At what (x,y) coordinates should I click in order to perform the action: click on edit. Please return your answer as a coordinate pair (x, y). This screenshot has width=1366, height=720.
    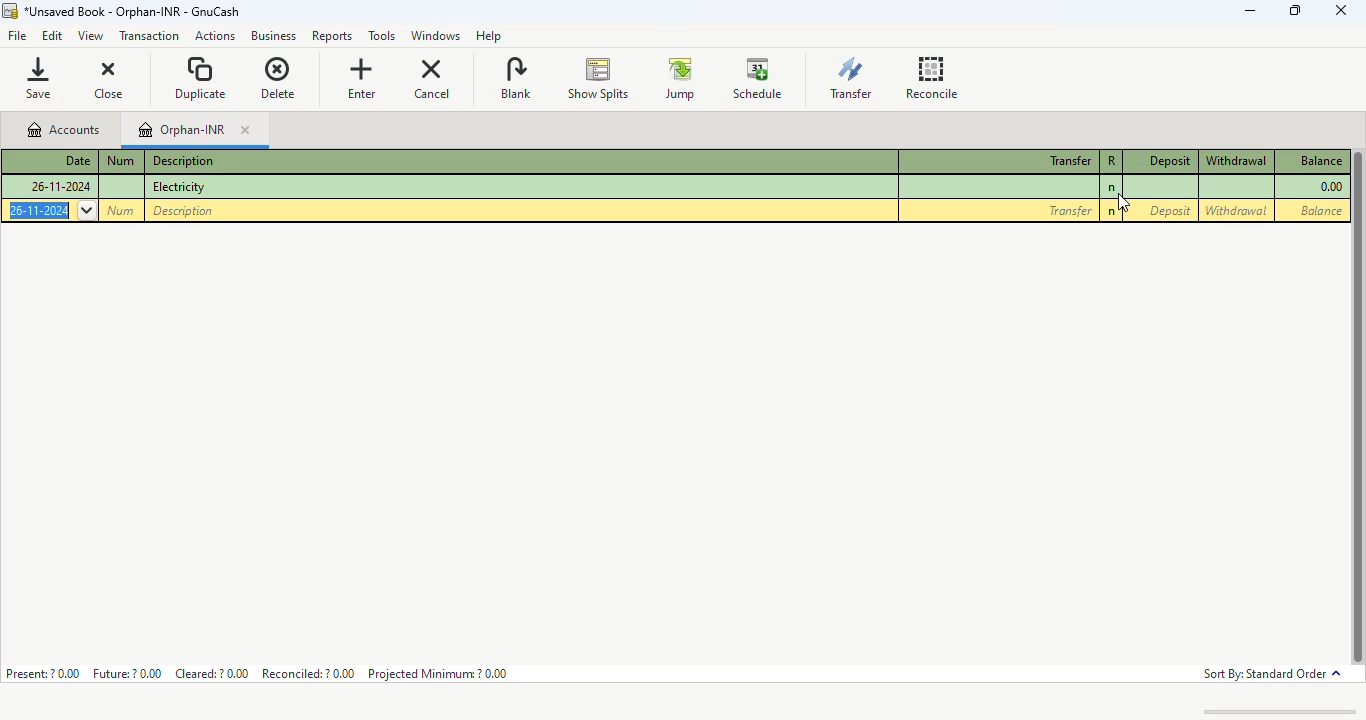
    Looking at the image, I should click on (52, 37).